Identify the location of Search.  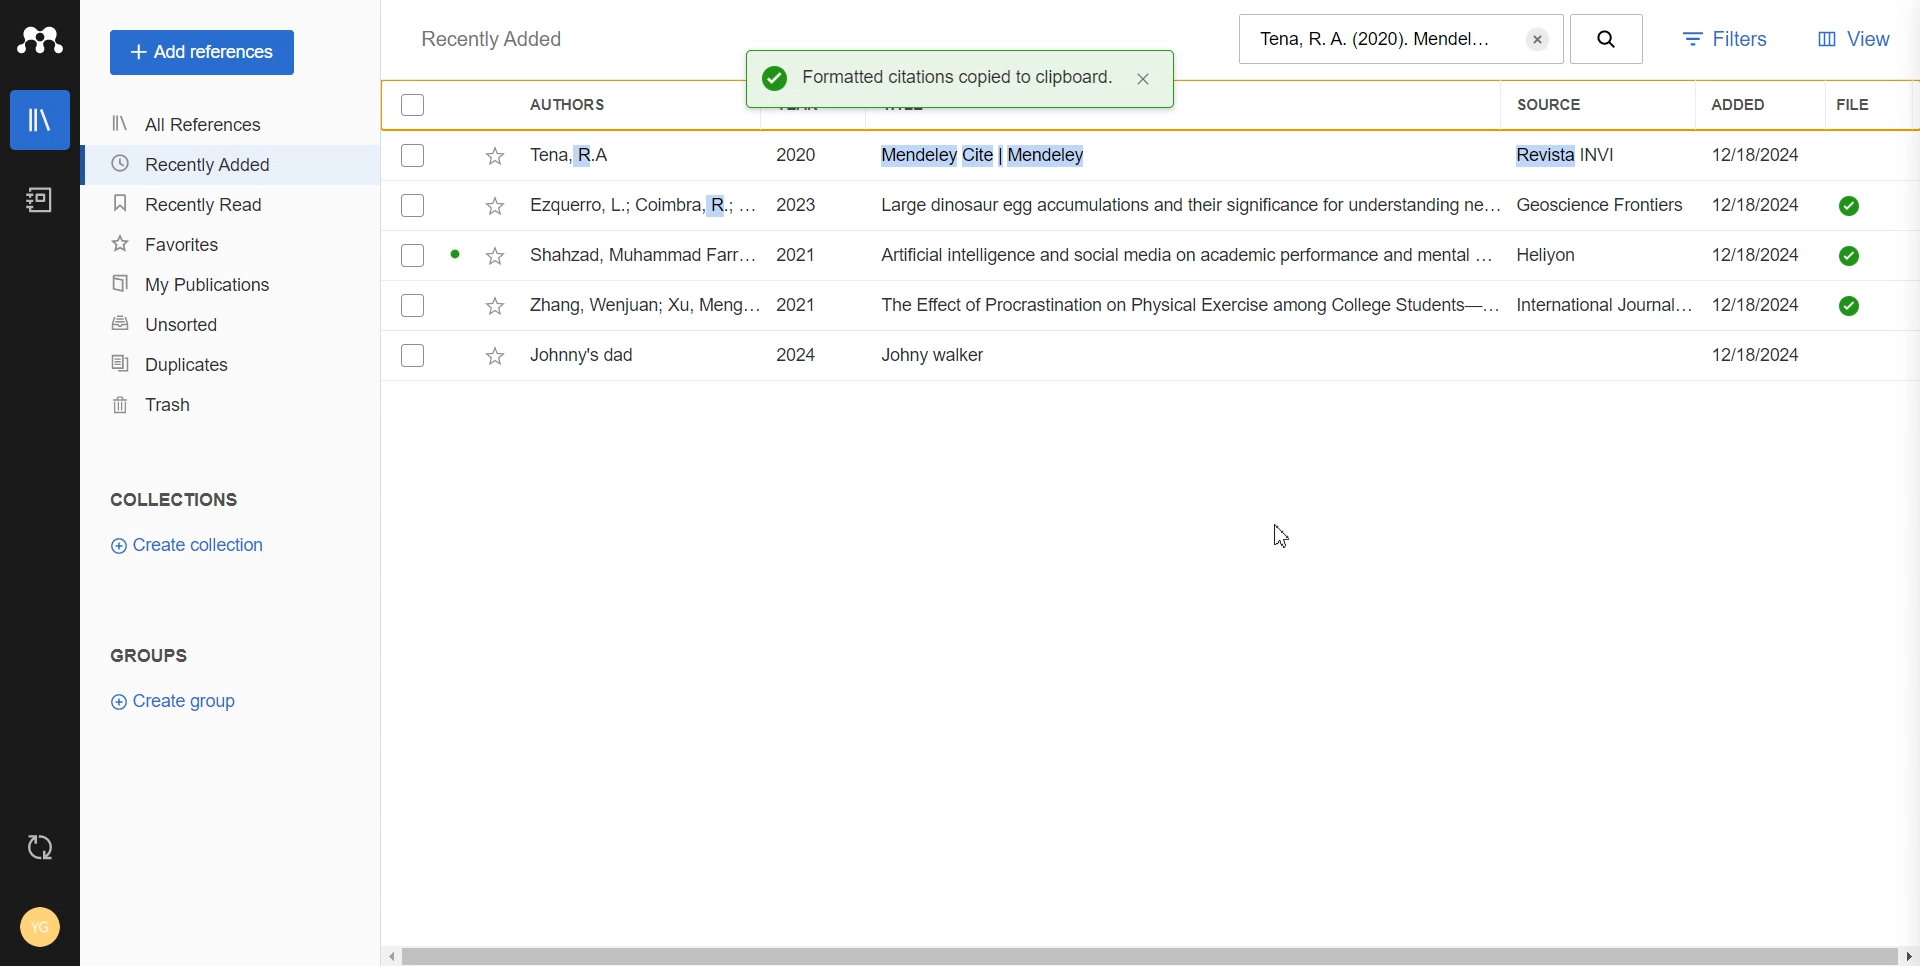
(1606, 37).